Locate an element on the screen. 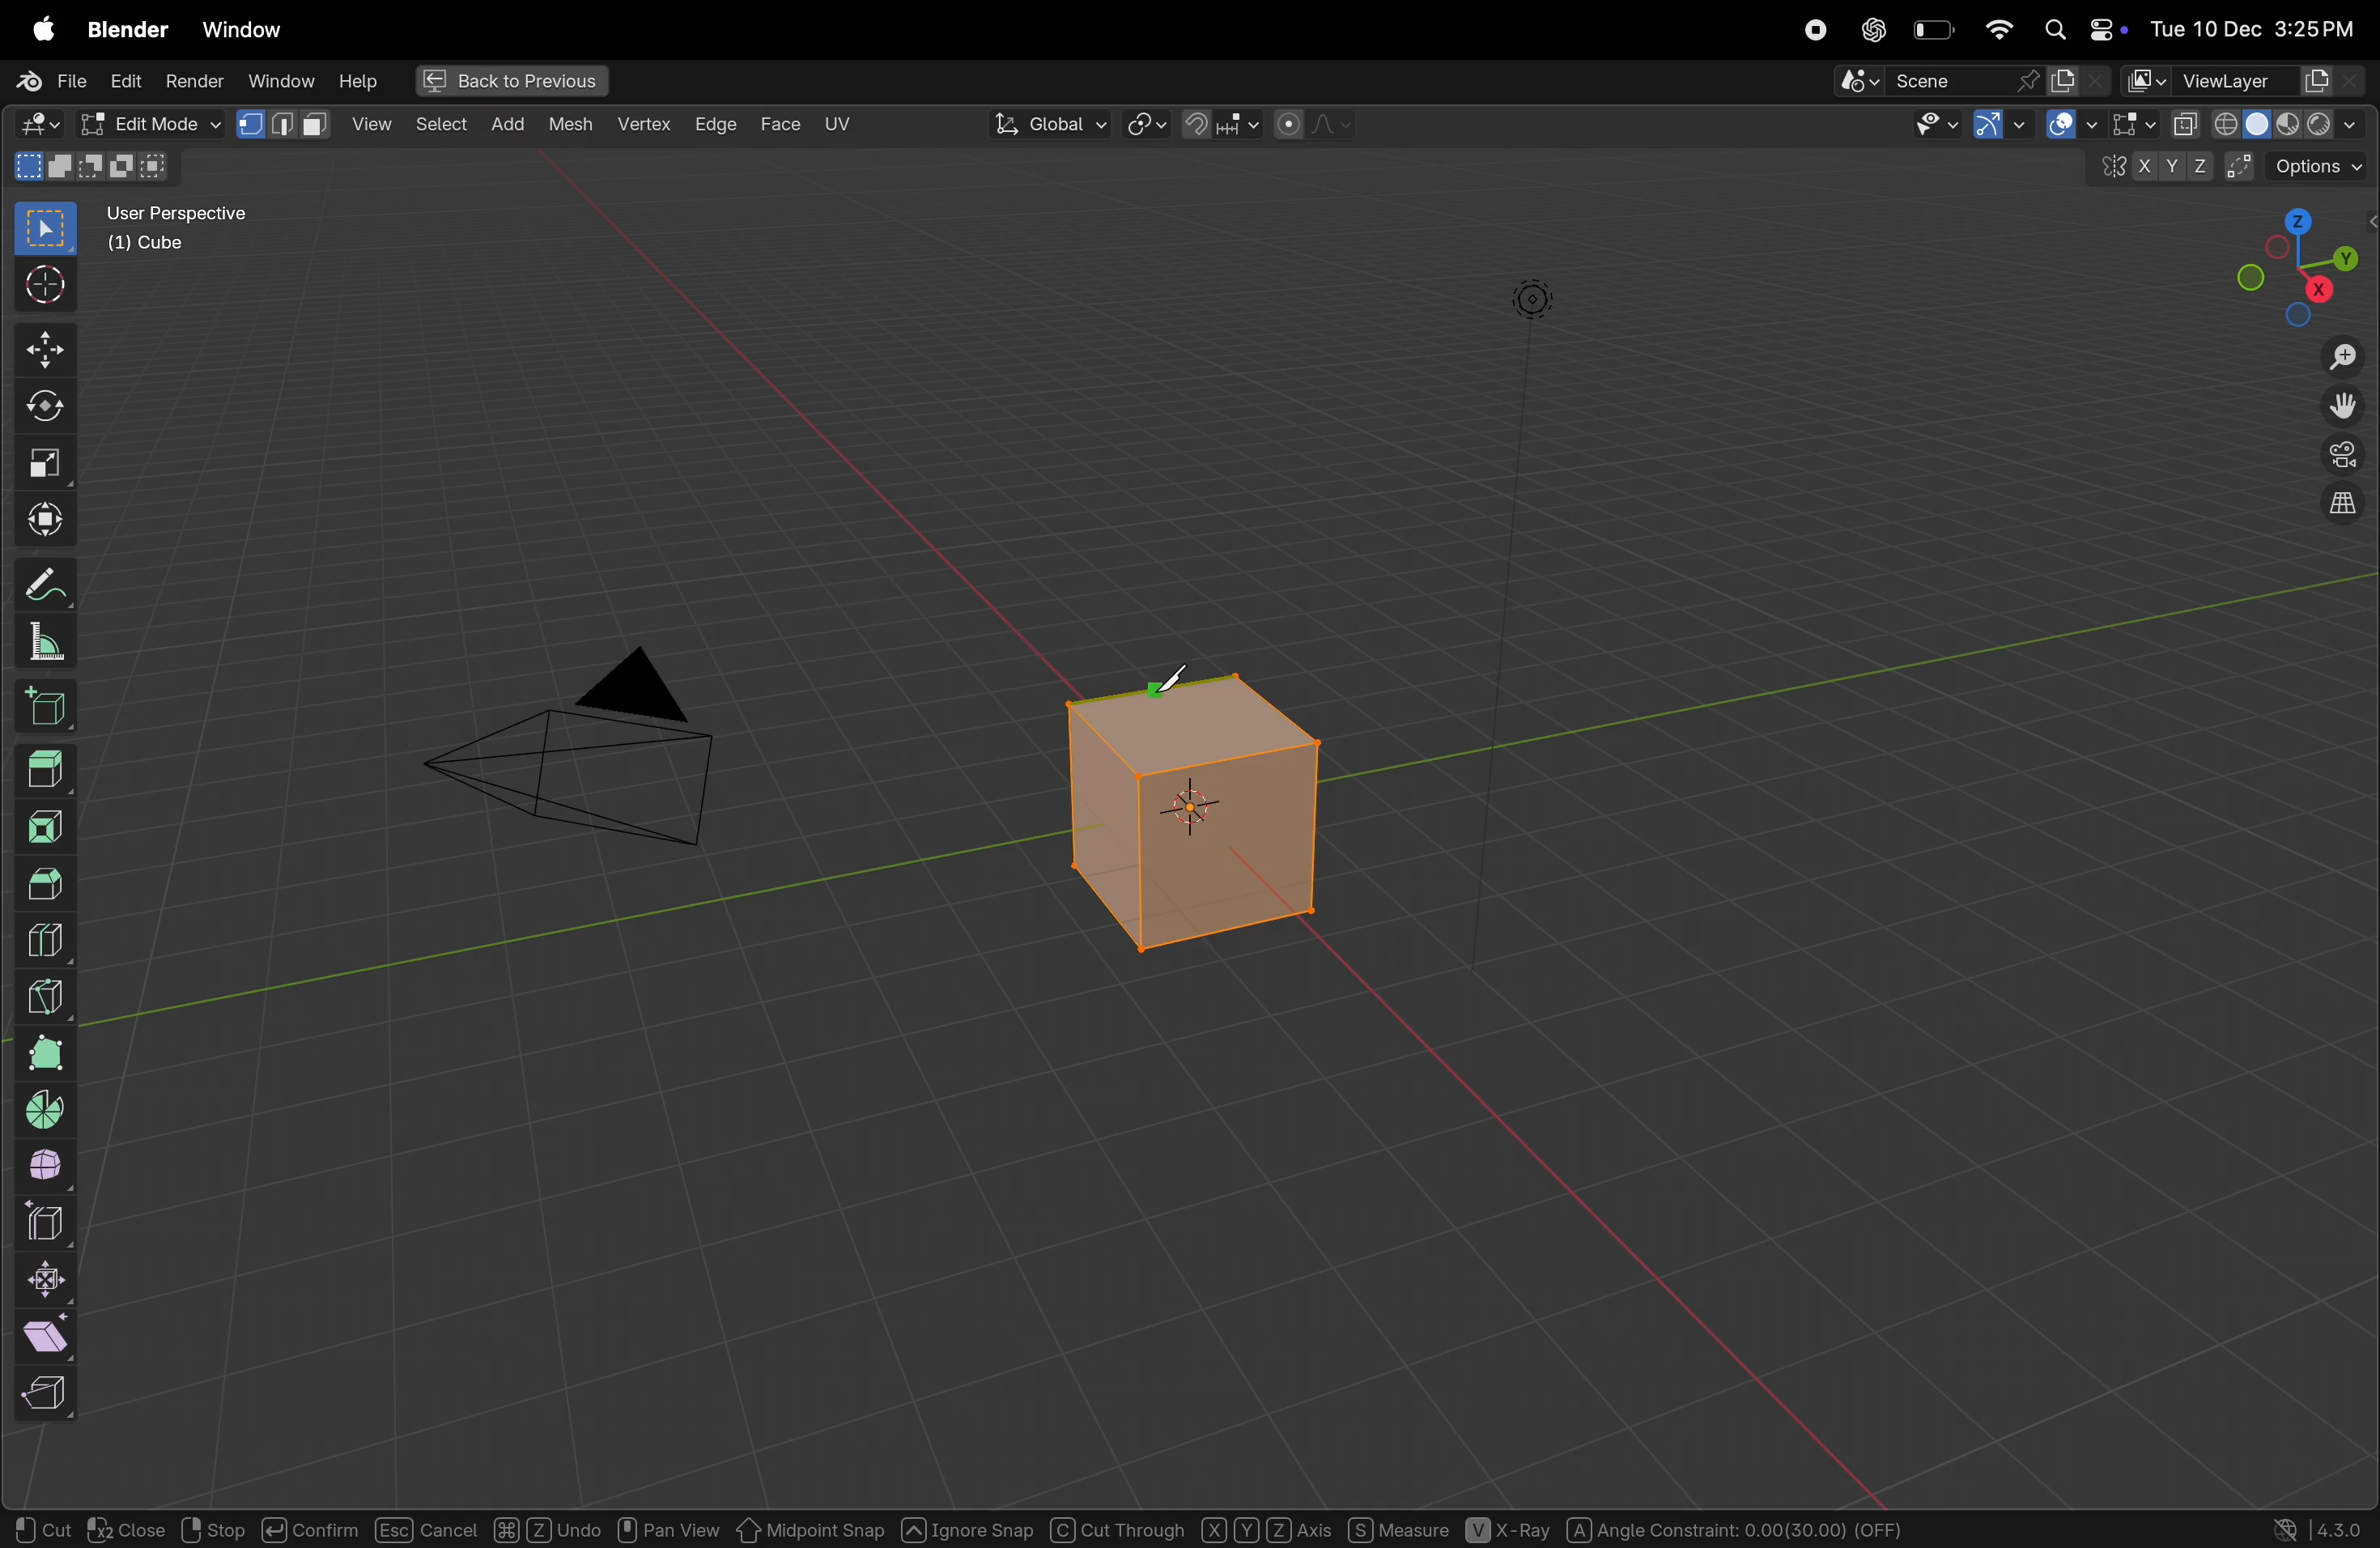  Show system preferences  "Network" panel to allow online access is located at coordinates (2287, 1529).